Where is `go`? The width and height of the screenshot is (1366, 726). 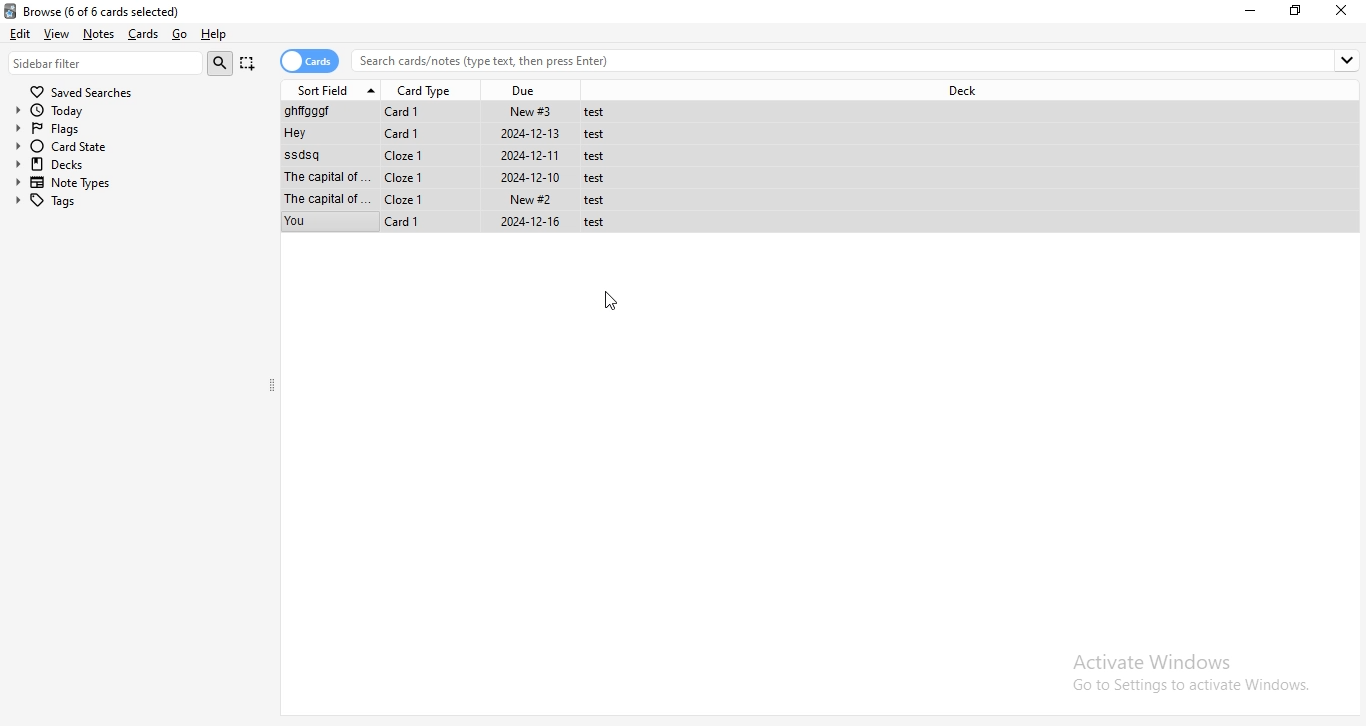 go is located at coordinates (180, 33).